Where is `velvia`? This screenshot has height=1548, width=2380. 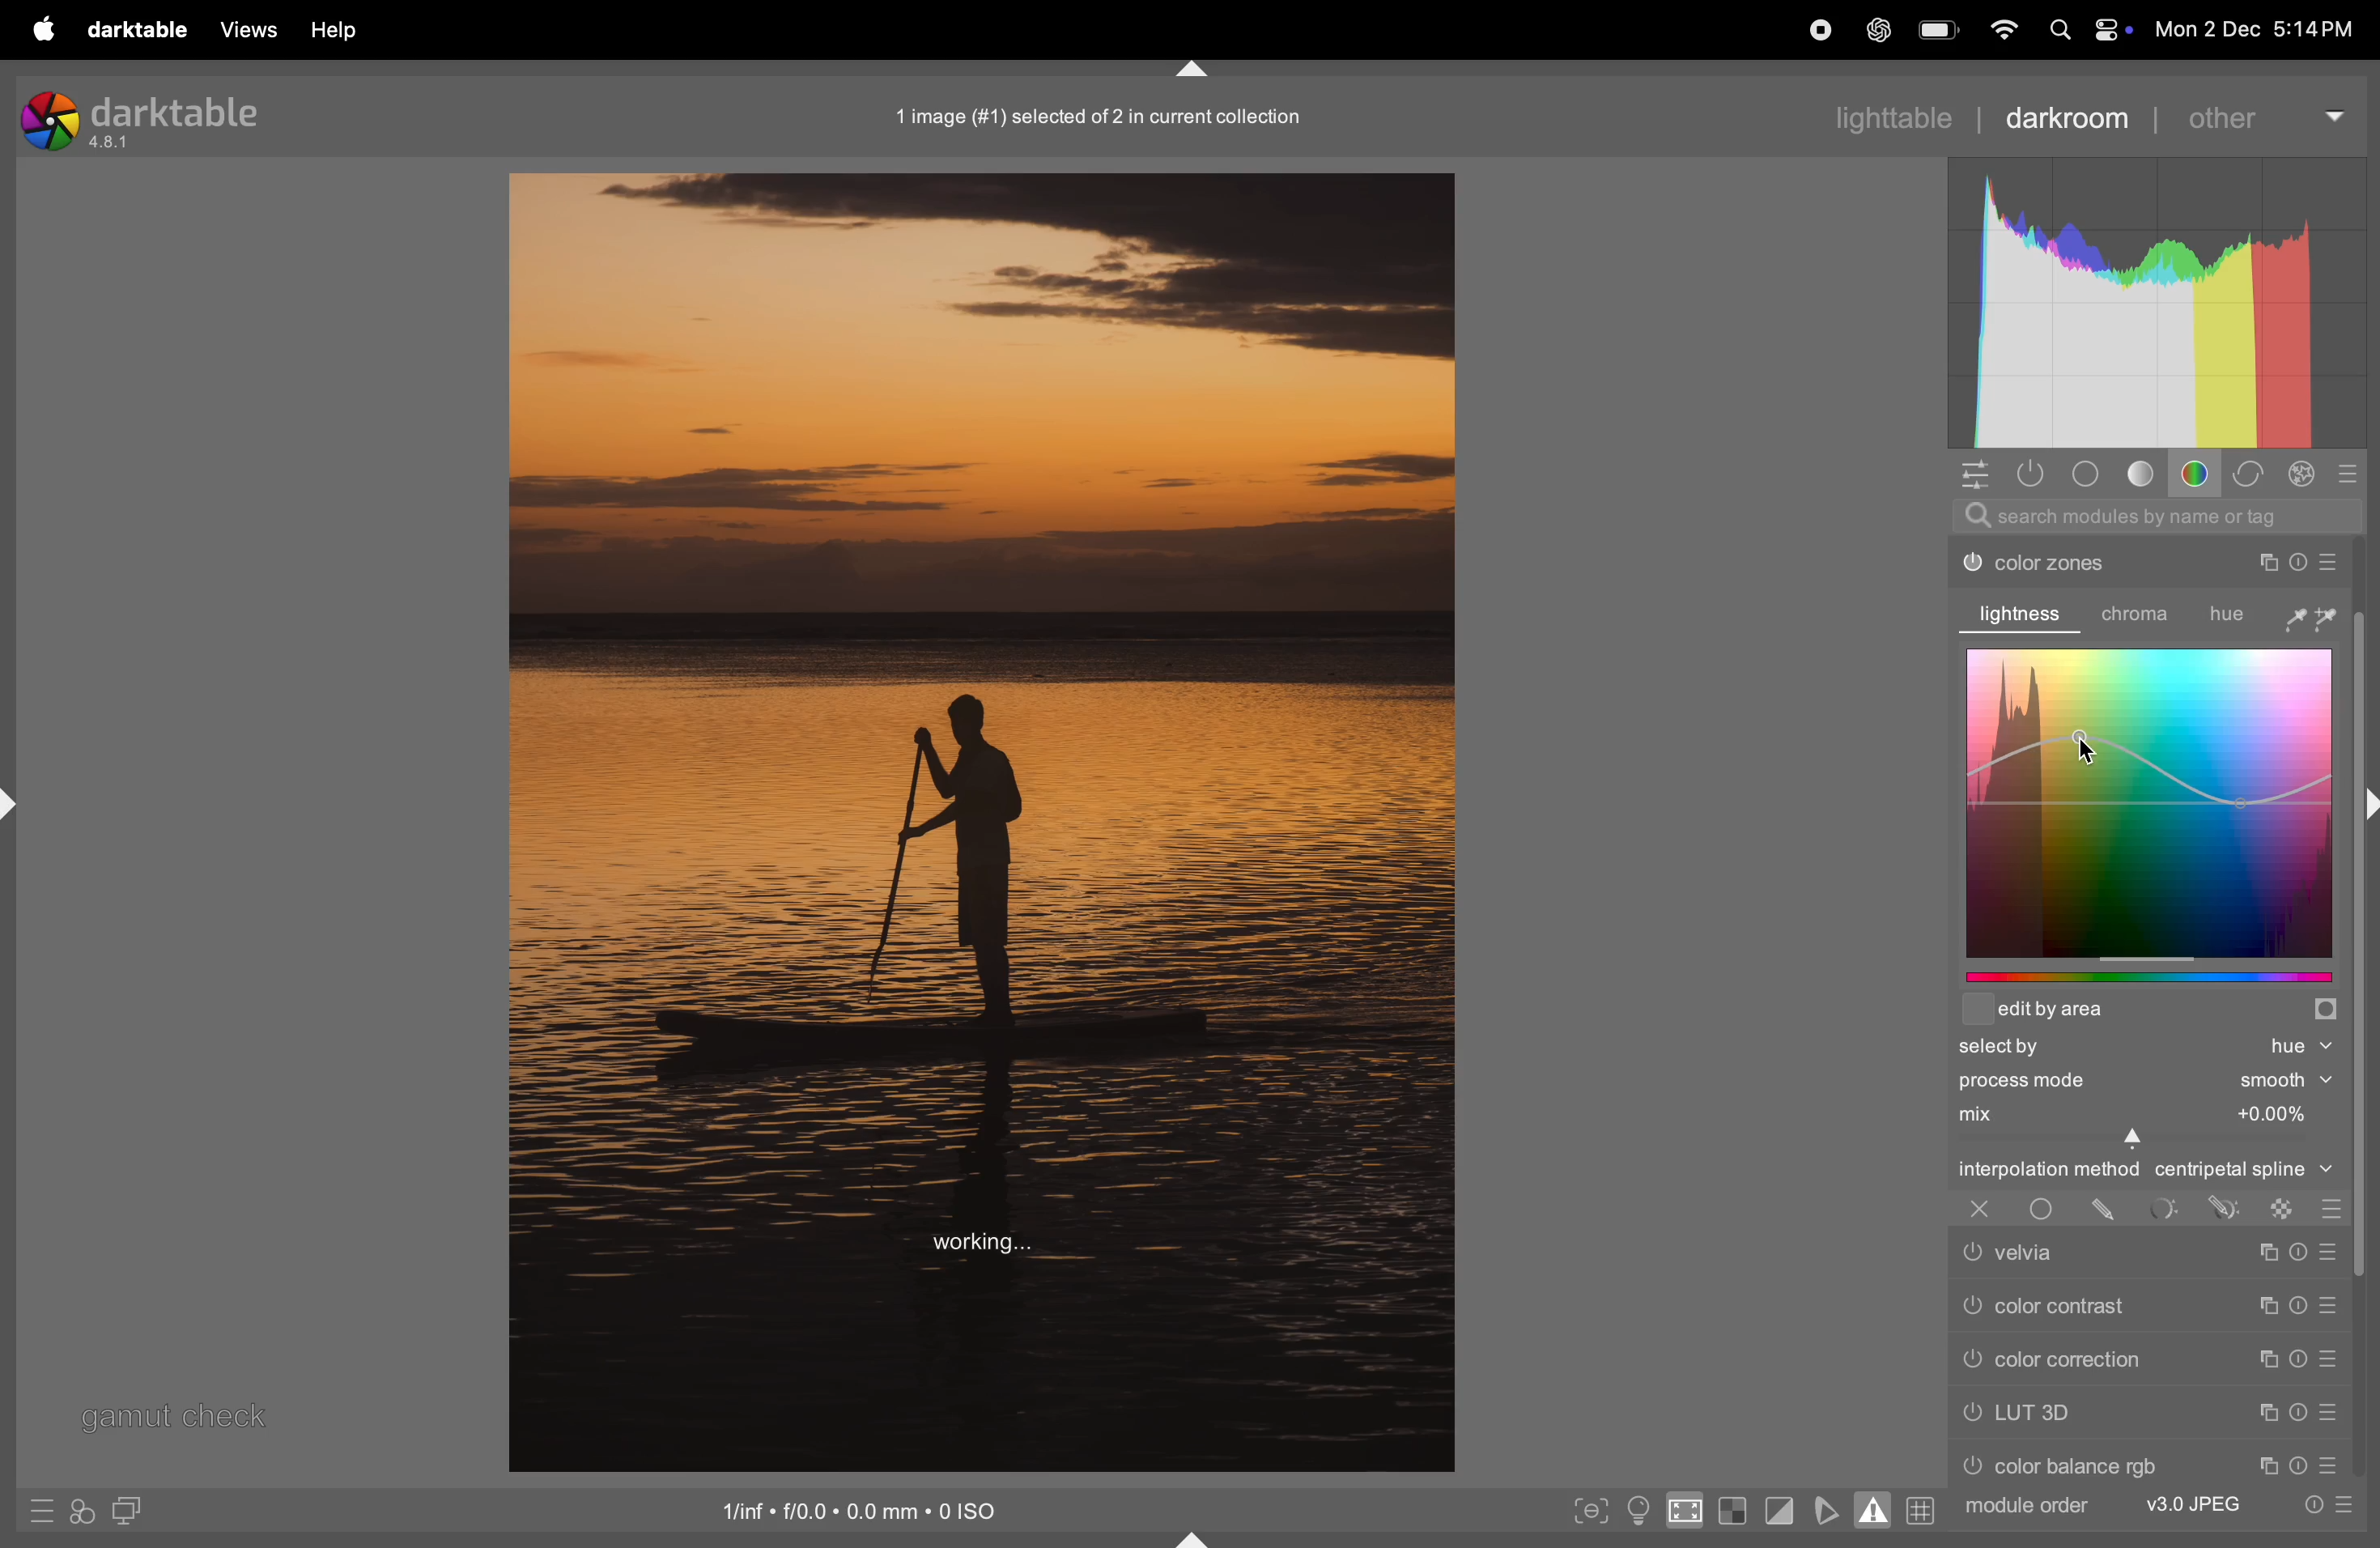 velvia is located at coordinates (2079, 1252).